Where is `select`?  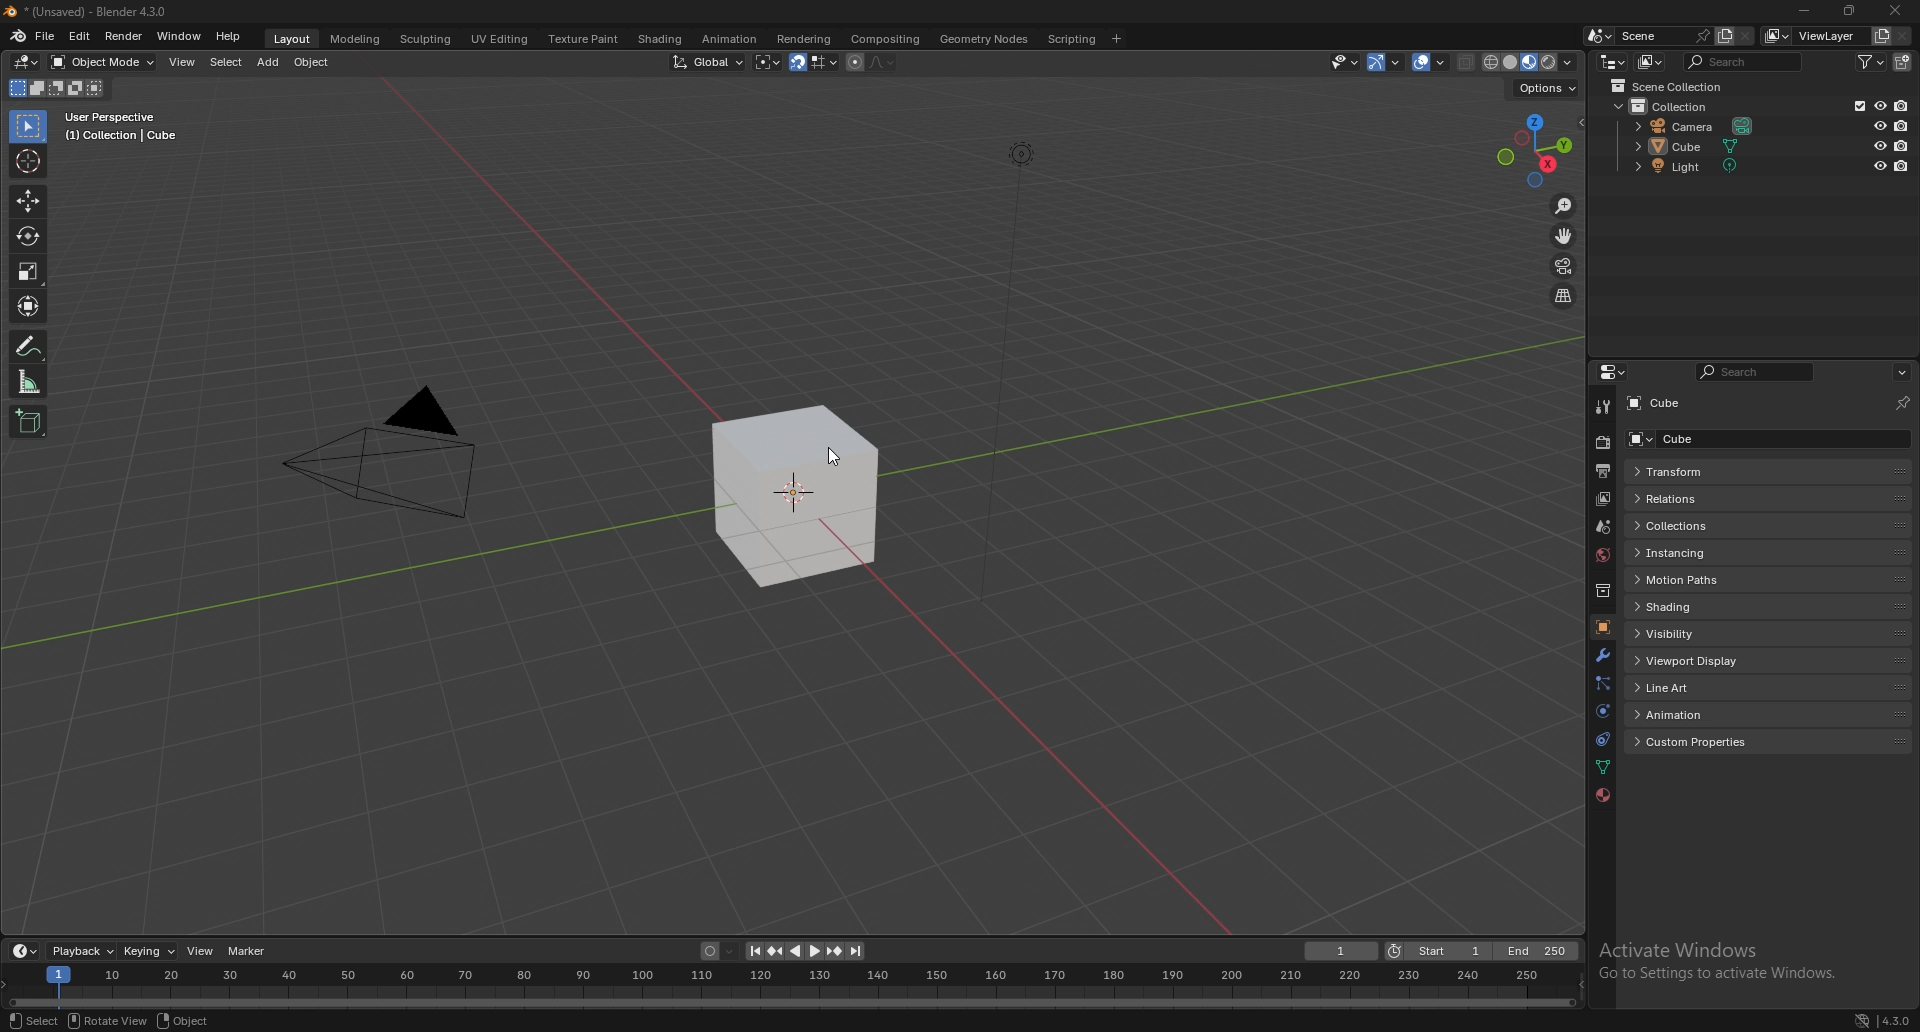 select is located at coordinates (226, 63).